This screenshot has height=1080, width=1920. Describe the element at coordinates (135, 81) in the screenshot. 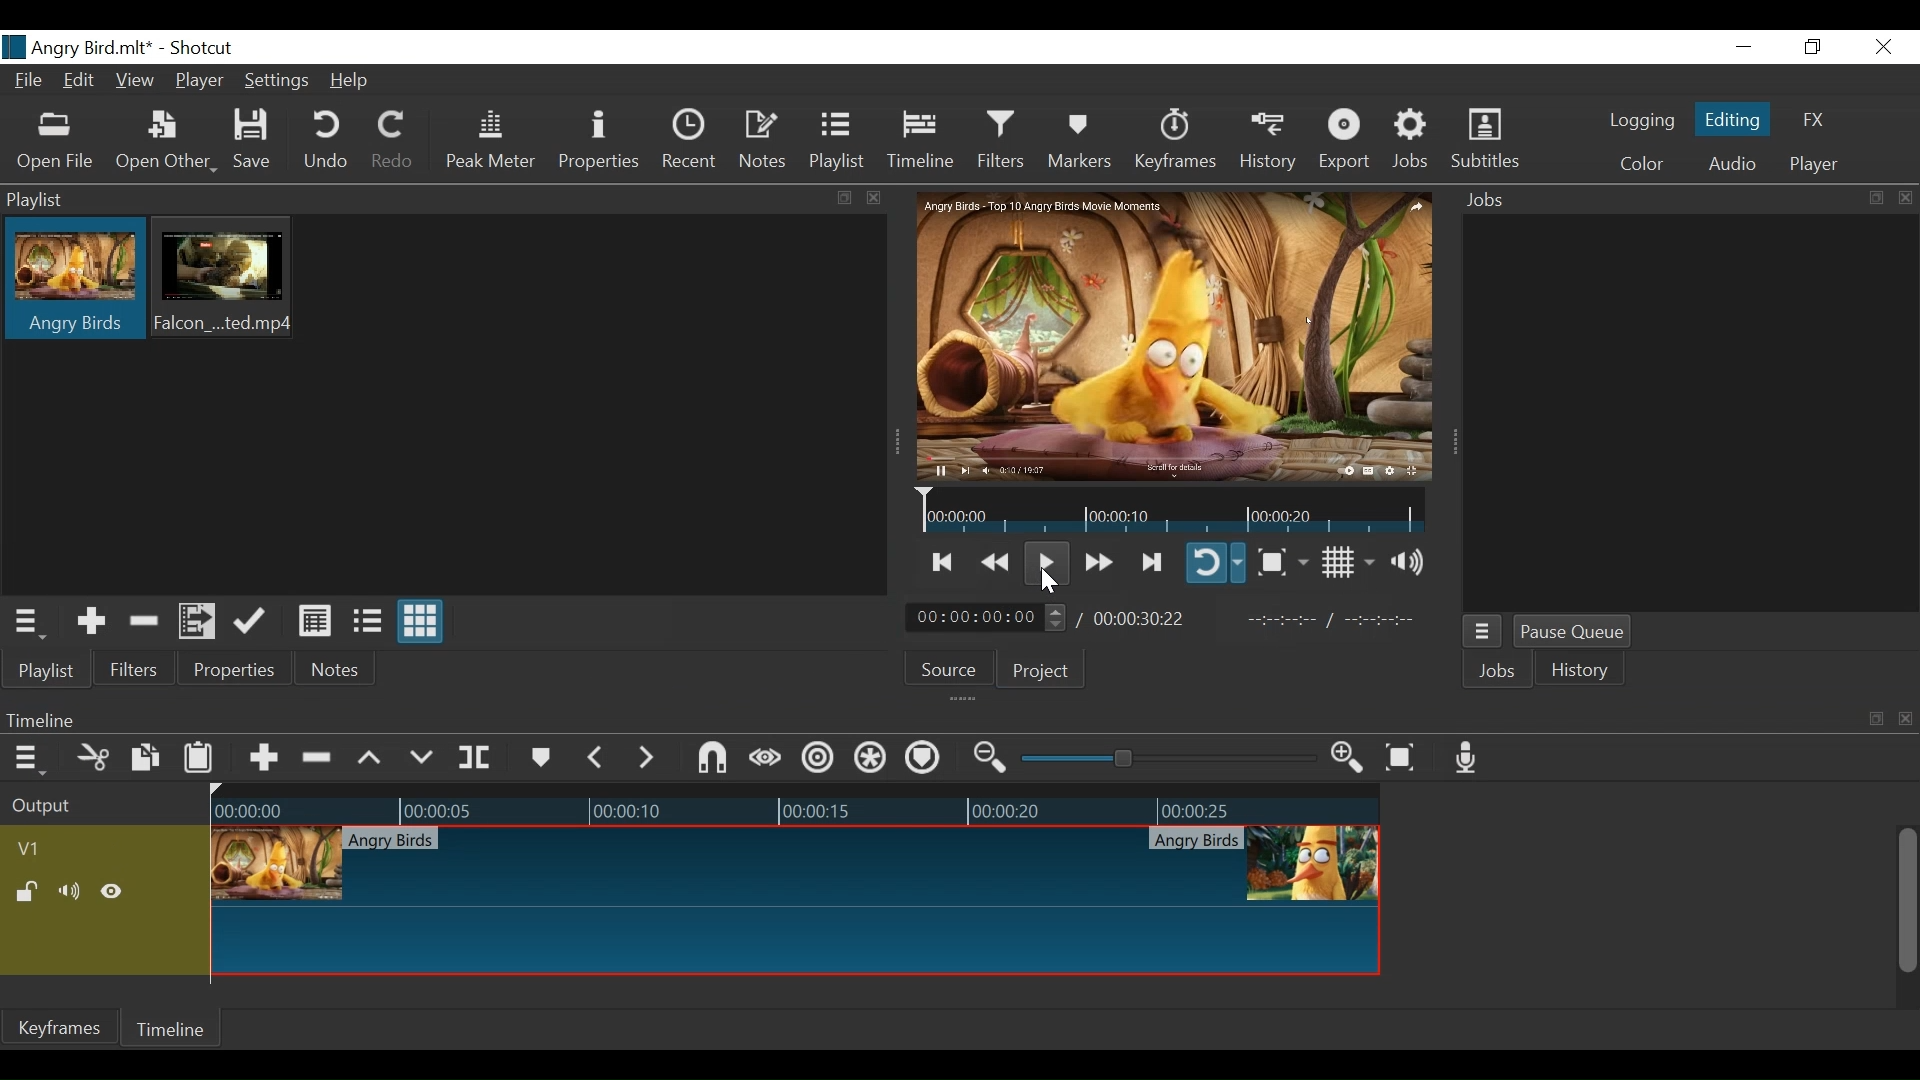

I see `View` at that location.